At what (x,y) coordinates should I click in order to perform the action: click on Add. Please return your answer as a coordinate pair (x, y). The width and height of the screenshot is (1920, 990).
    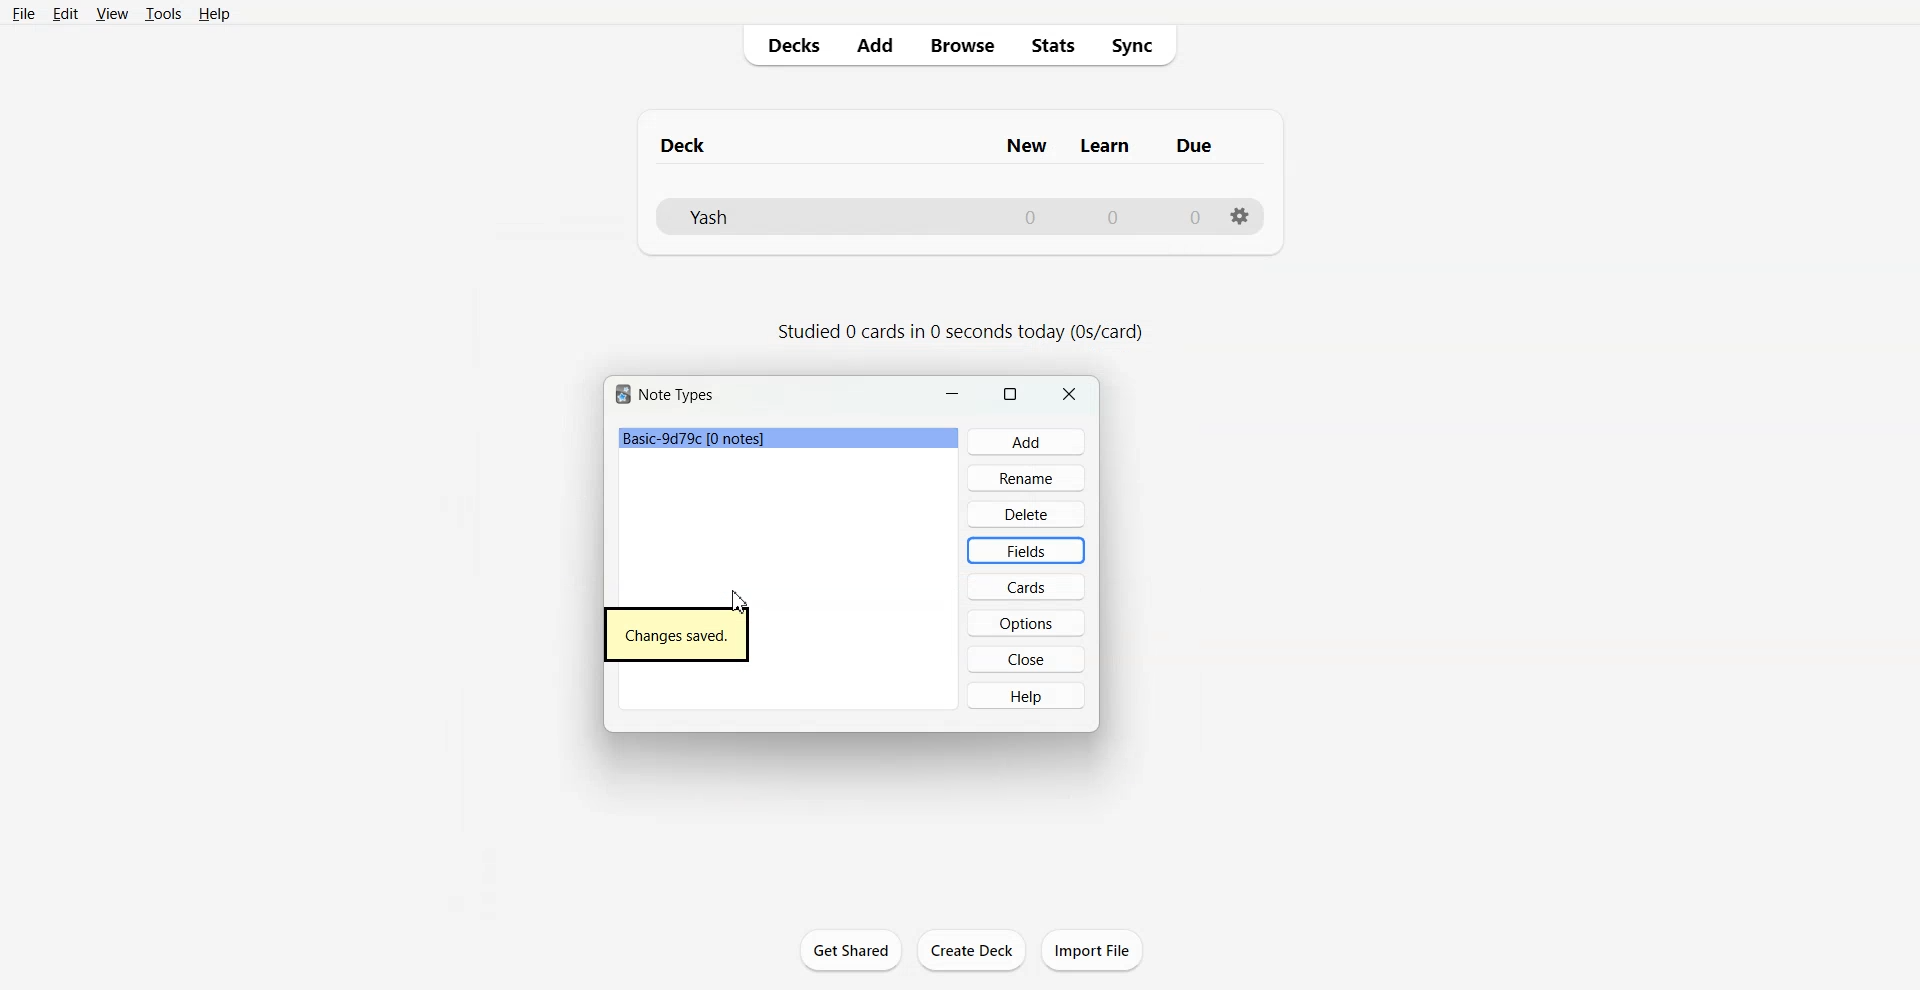
    Looking at the image, I should click on (873, 45).